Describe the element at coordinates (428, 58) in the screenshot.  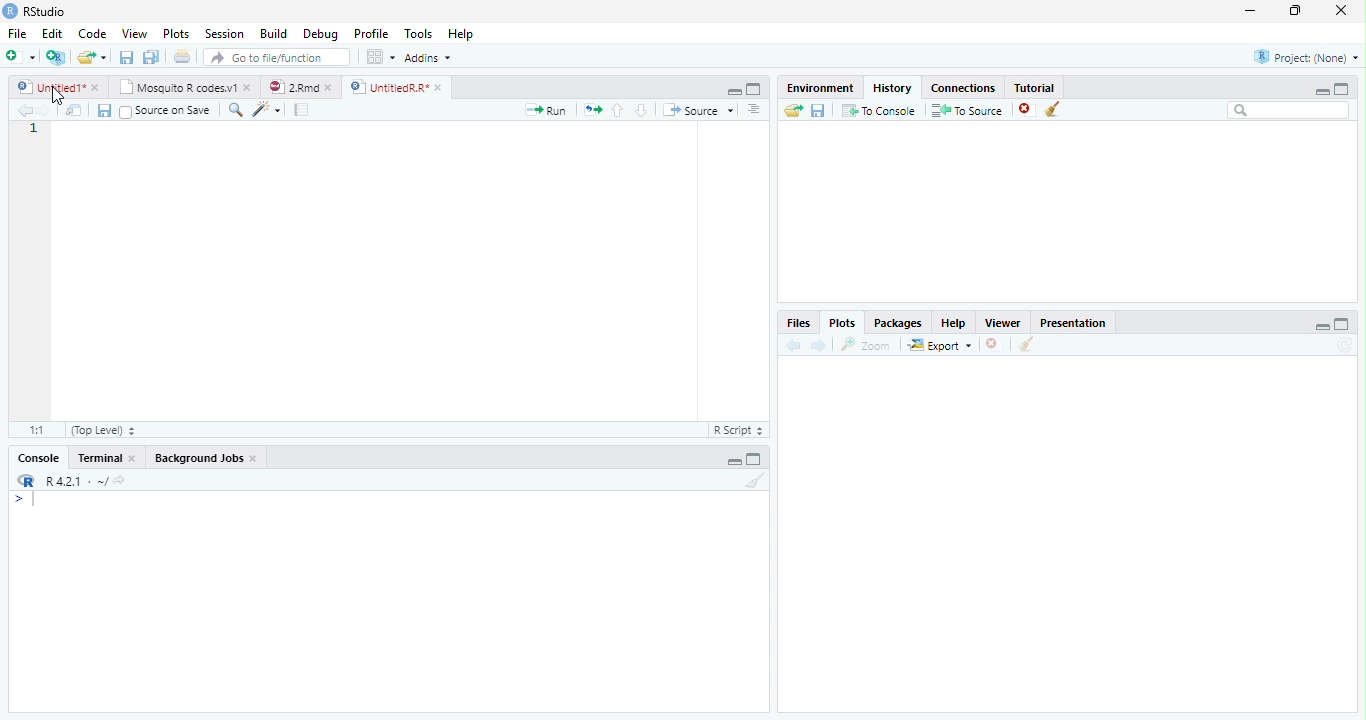
I see `Addins` at that location.